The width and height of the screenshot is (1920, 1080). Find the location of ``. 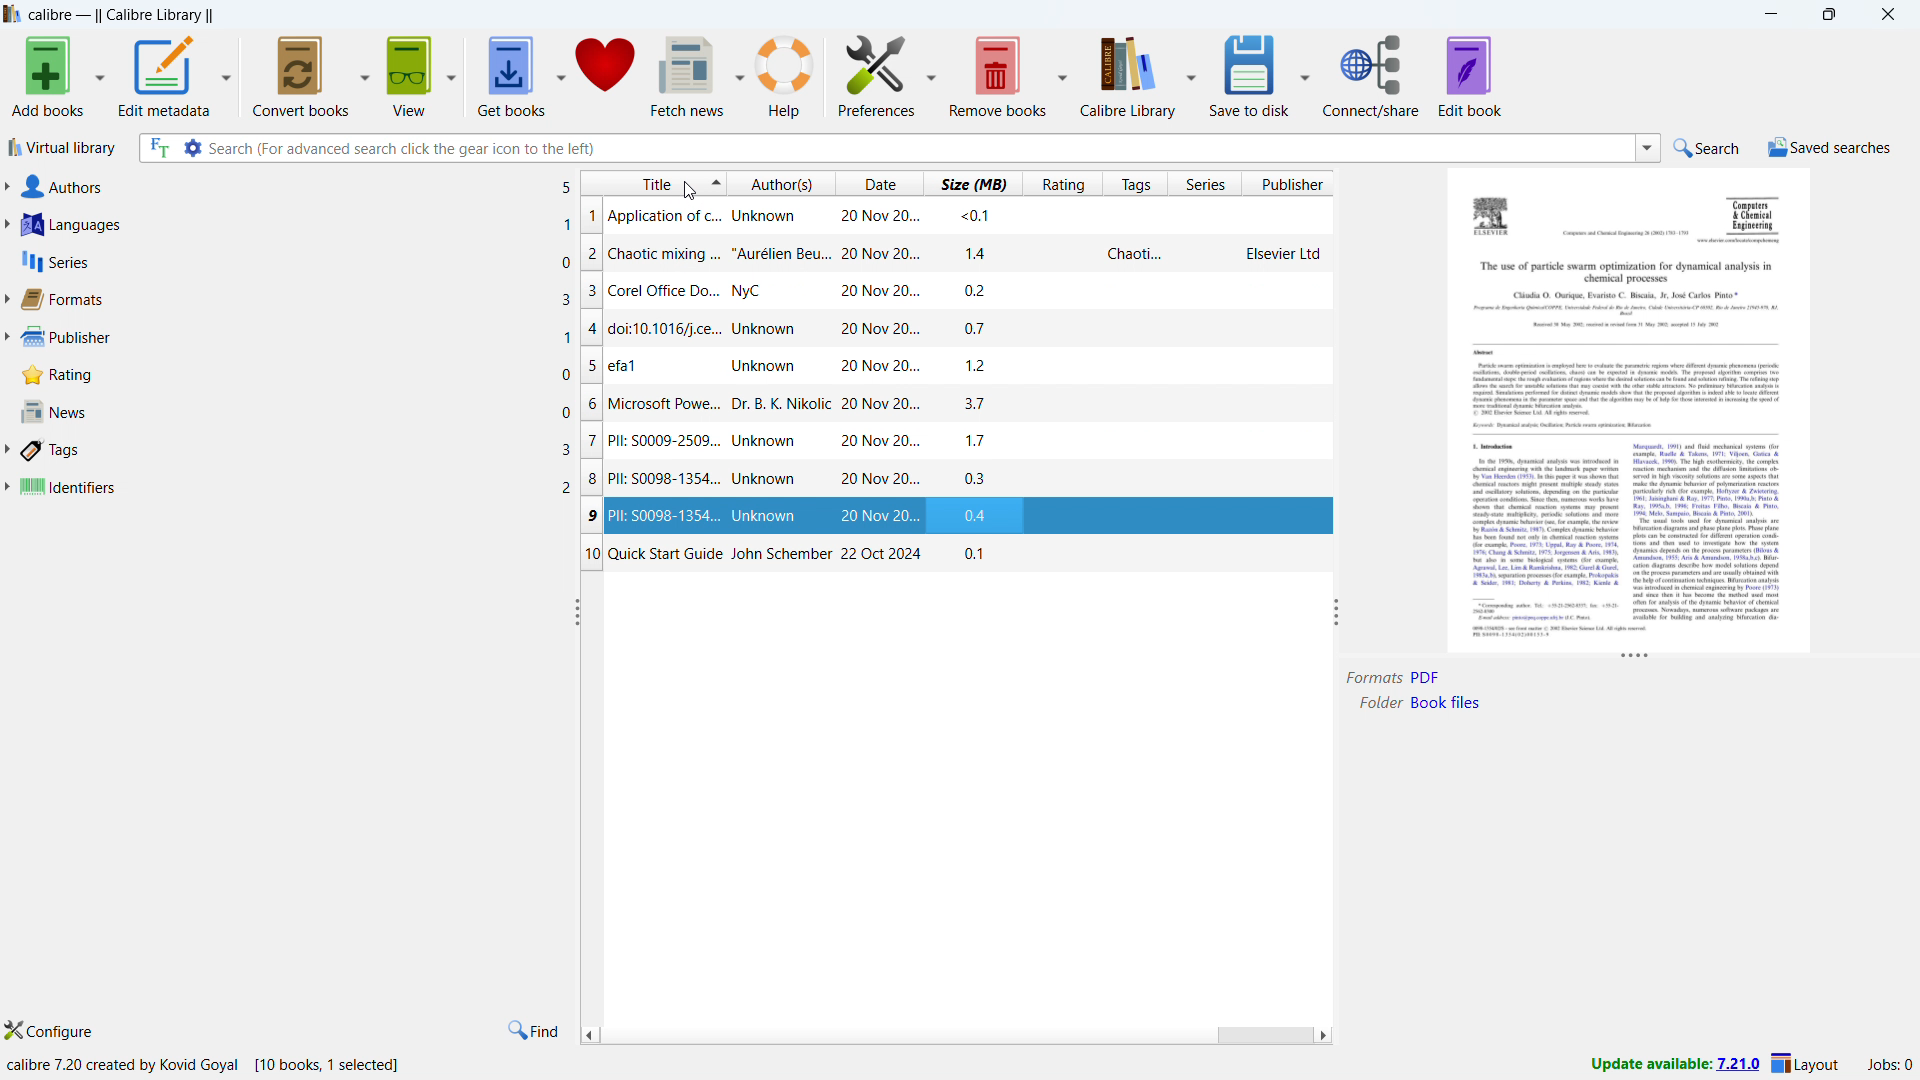

 is located at coordinates (1629, 233).